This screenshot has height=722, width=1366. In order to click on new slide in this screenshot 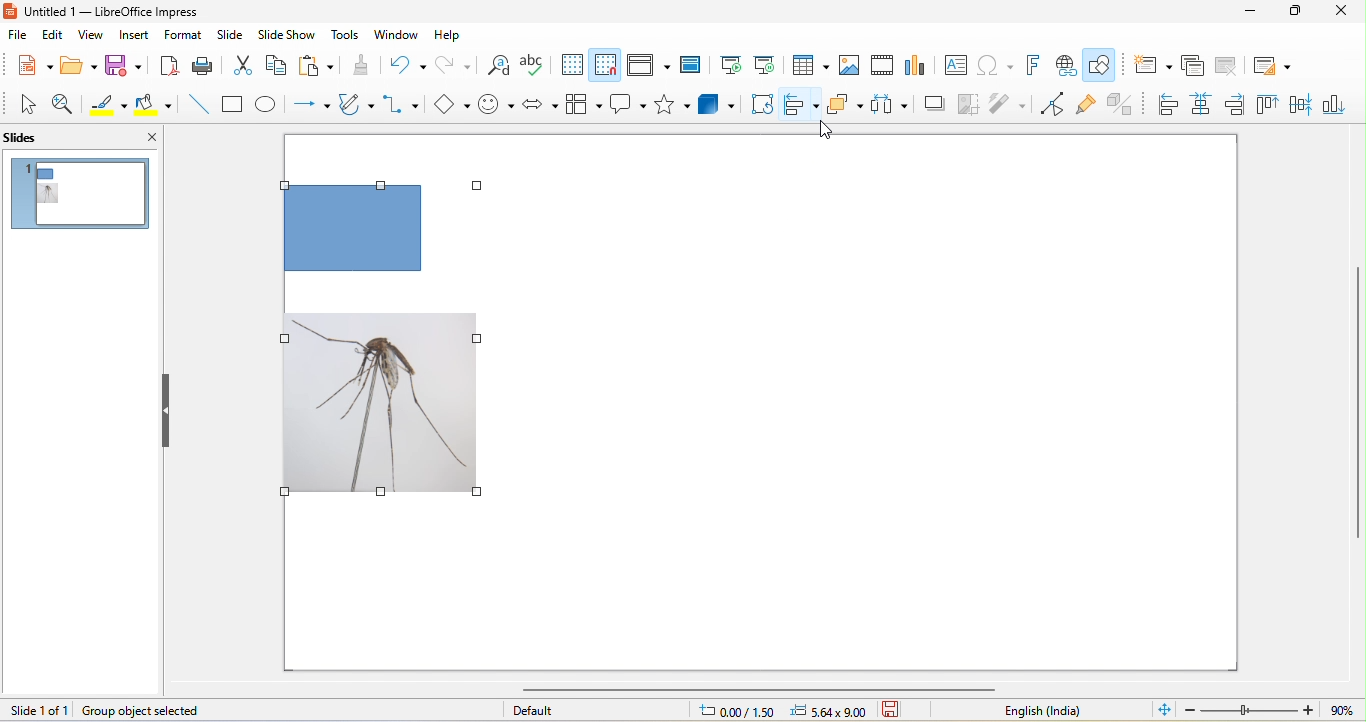, I will do `click(1147, 68)`.